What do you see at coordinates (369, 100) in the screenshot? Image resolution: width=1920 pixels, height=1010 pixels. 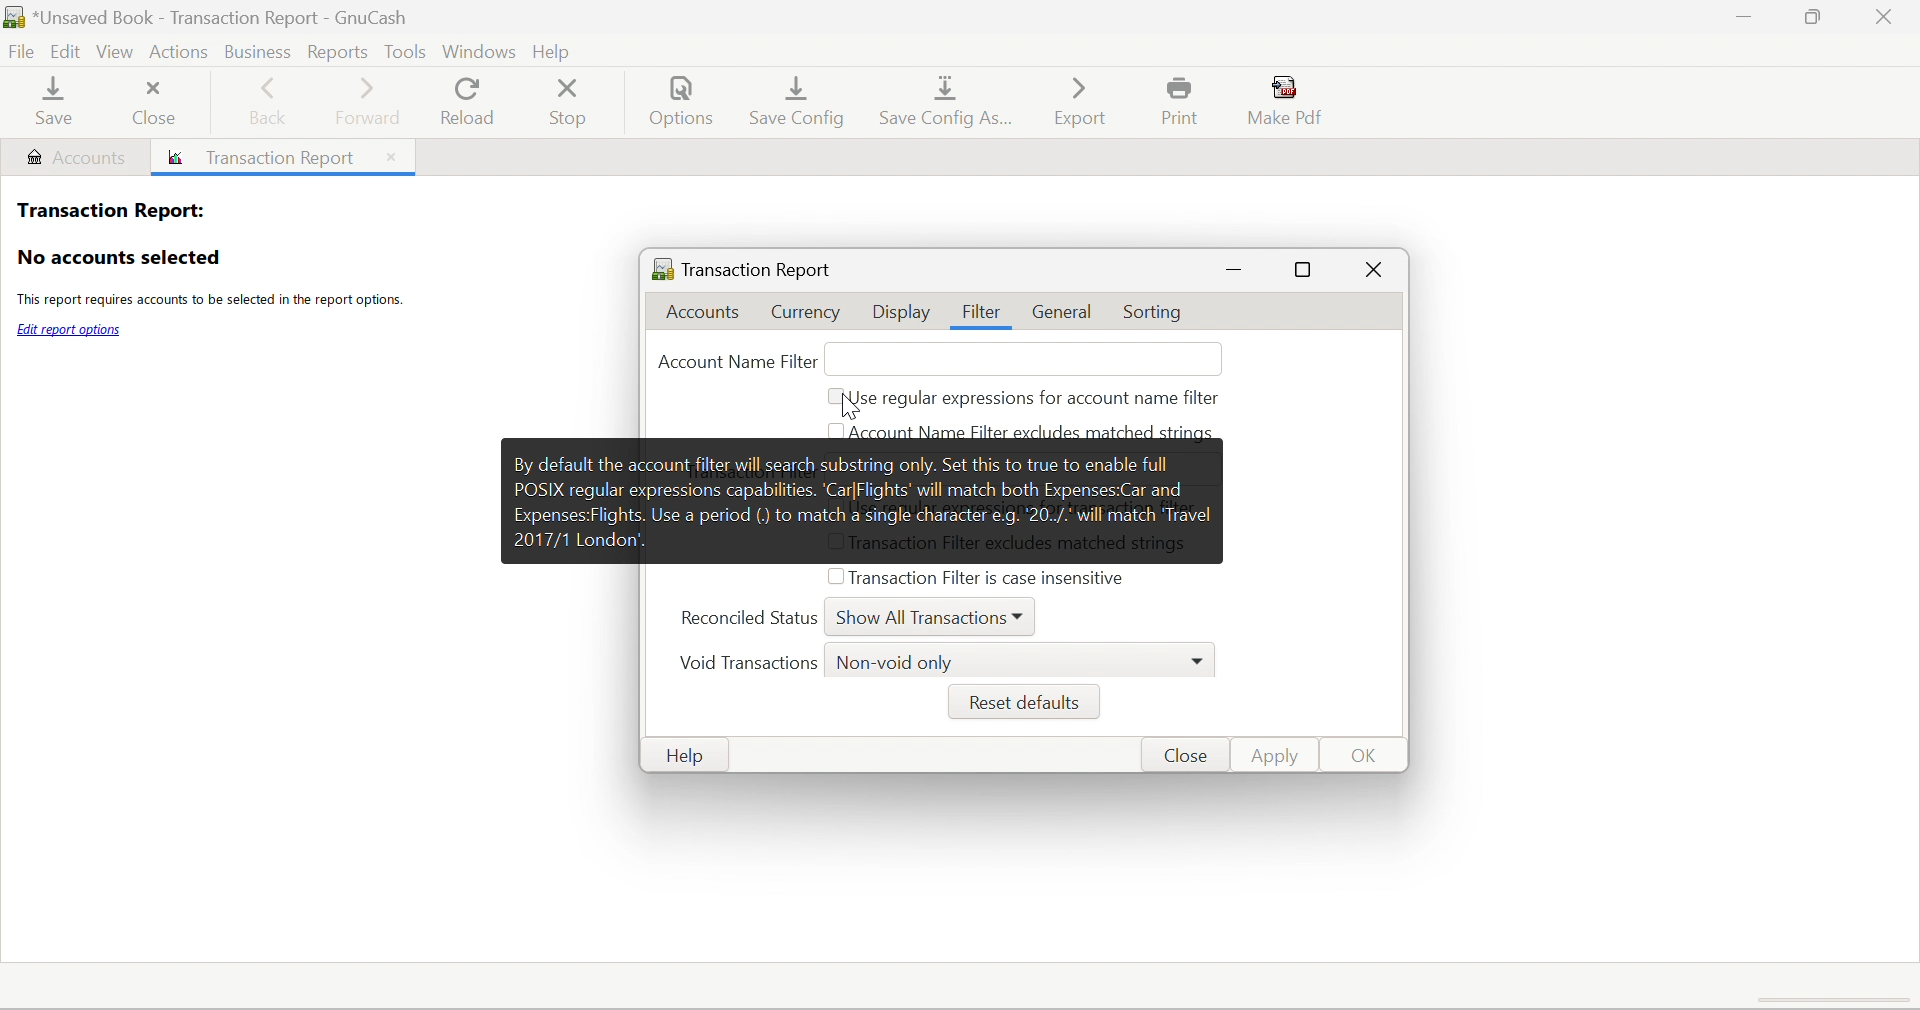 I see `Forward` at bounding box center [369, 100].